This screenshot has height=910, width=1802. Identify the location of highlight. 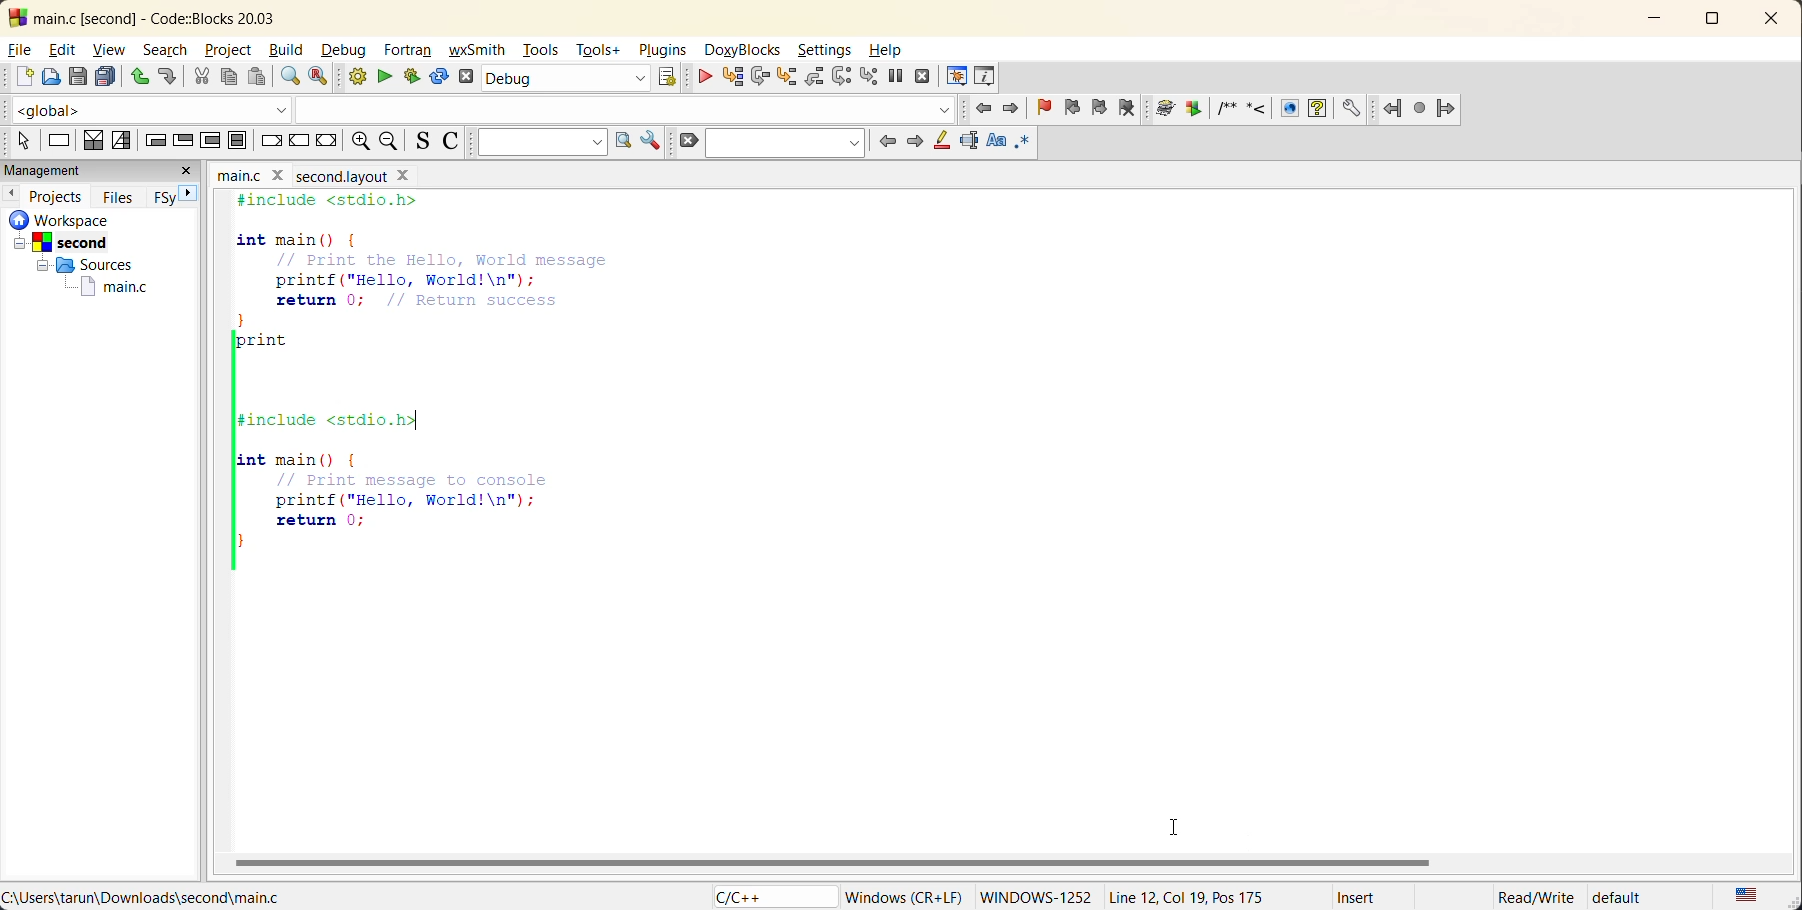
(942, 144).